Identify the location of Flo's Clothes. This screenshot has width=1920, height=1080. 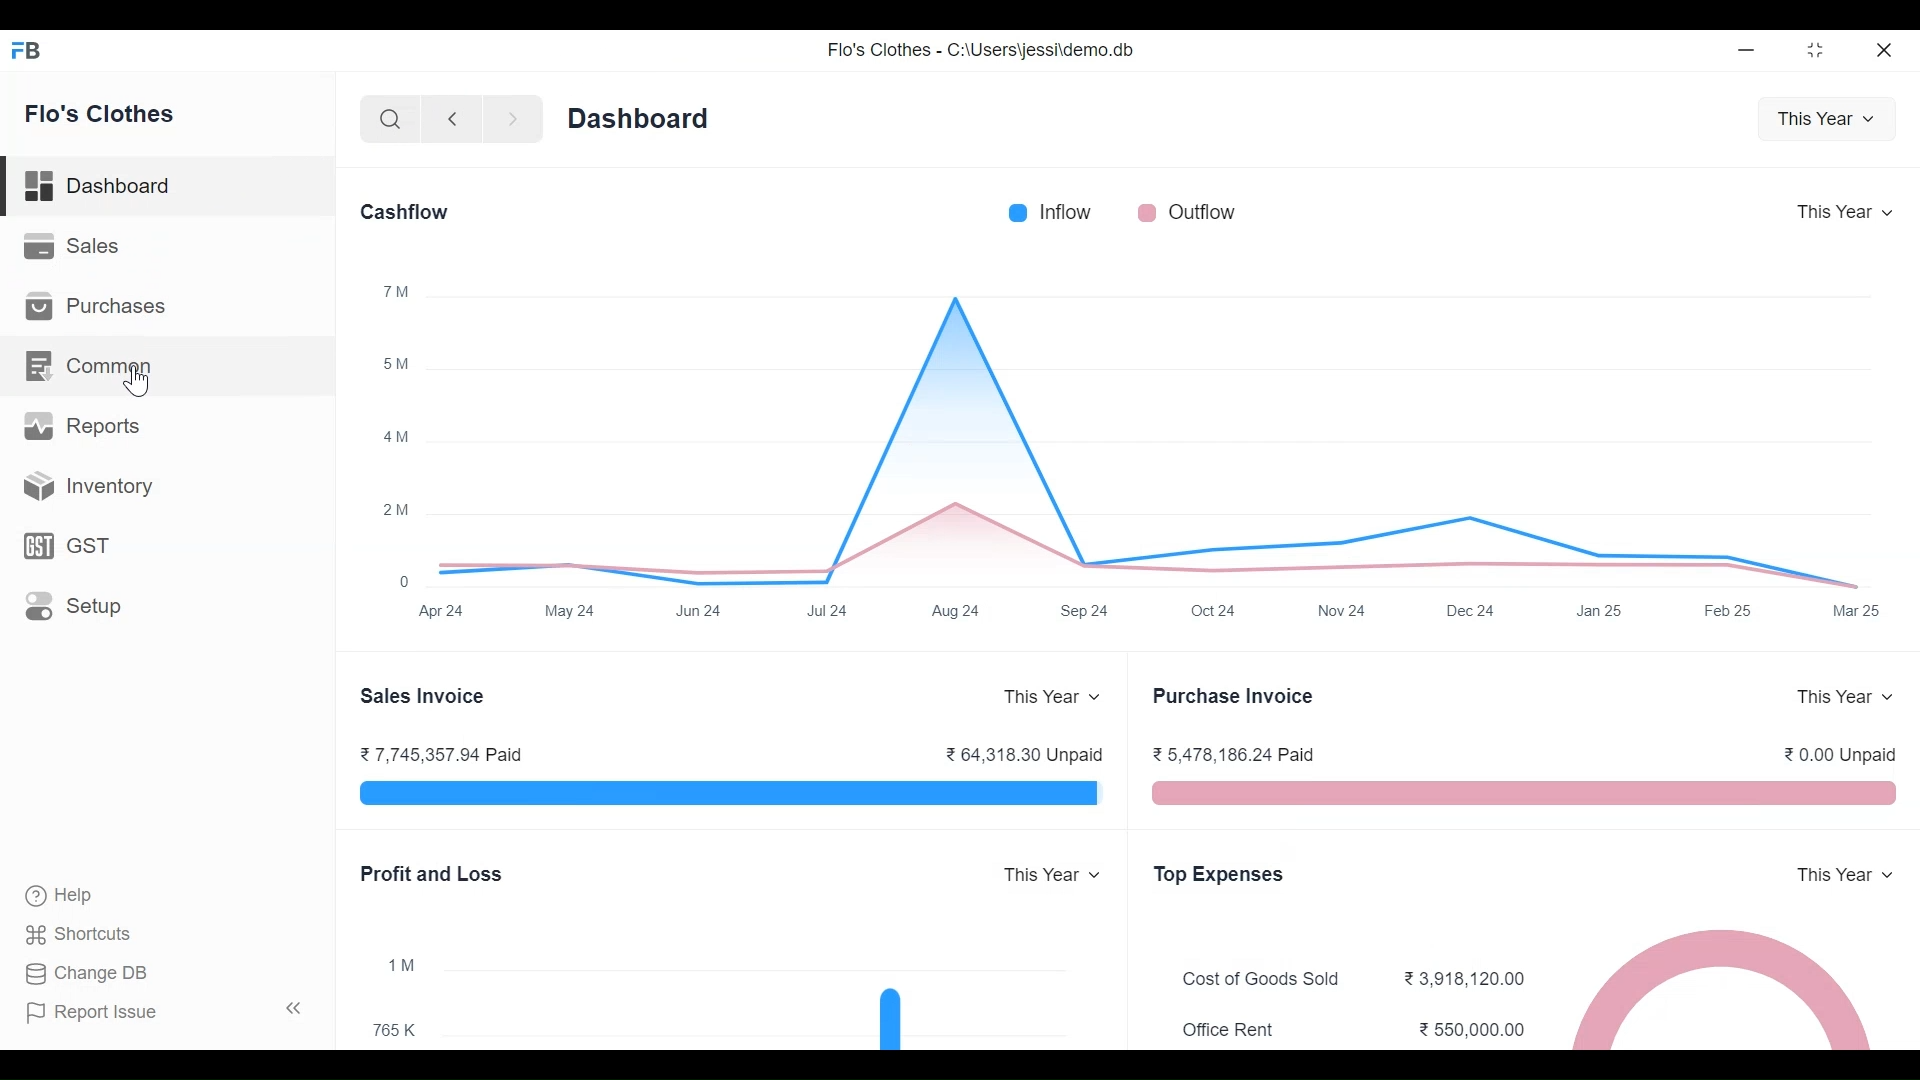
(100, 113).